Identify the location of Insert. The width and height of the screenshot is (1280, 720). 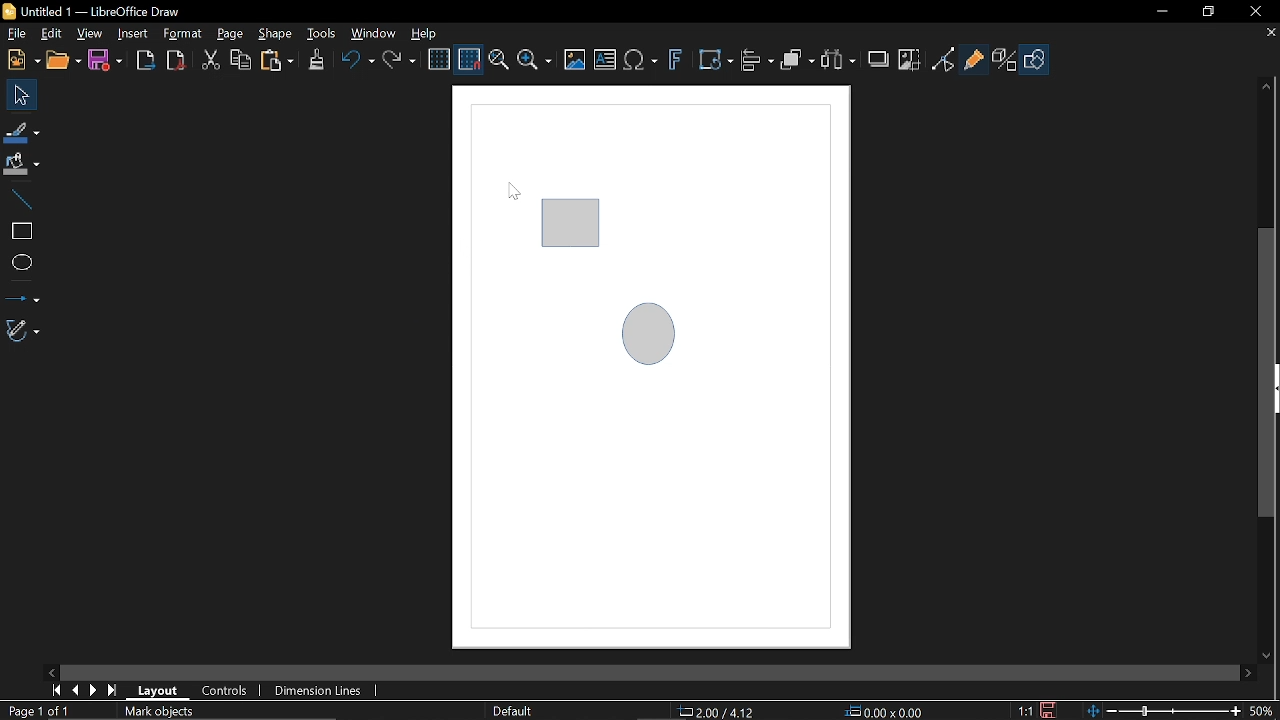
(132, 35).